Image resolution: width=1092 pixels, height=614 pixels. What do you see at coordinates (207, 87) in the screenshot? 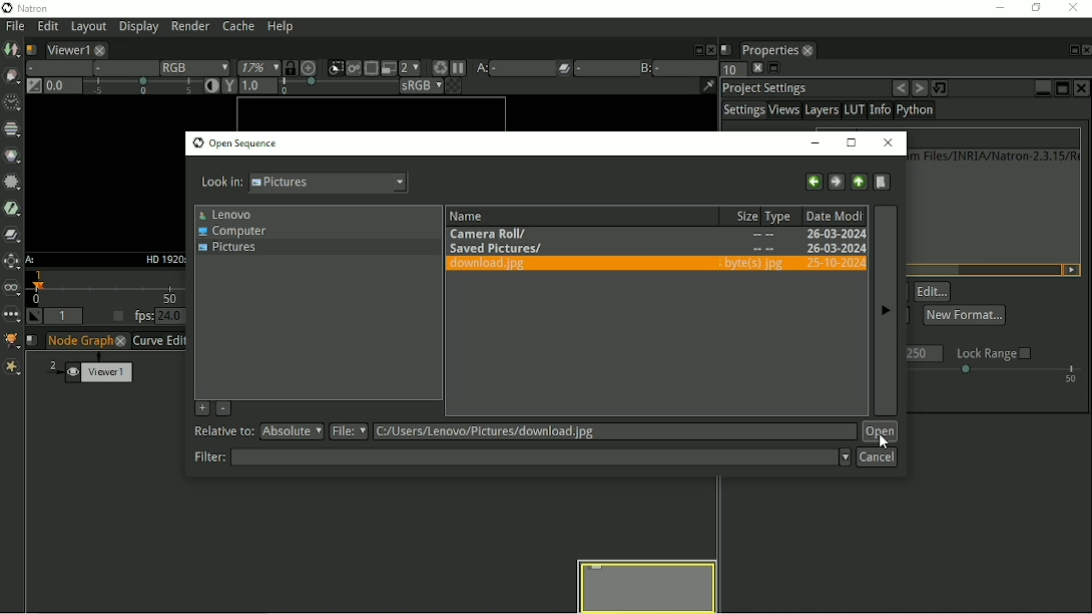
I see `Auto contrast` at bounding box center [207, 87].